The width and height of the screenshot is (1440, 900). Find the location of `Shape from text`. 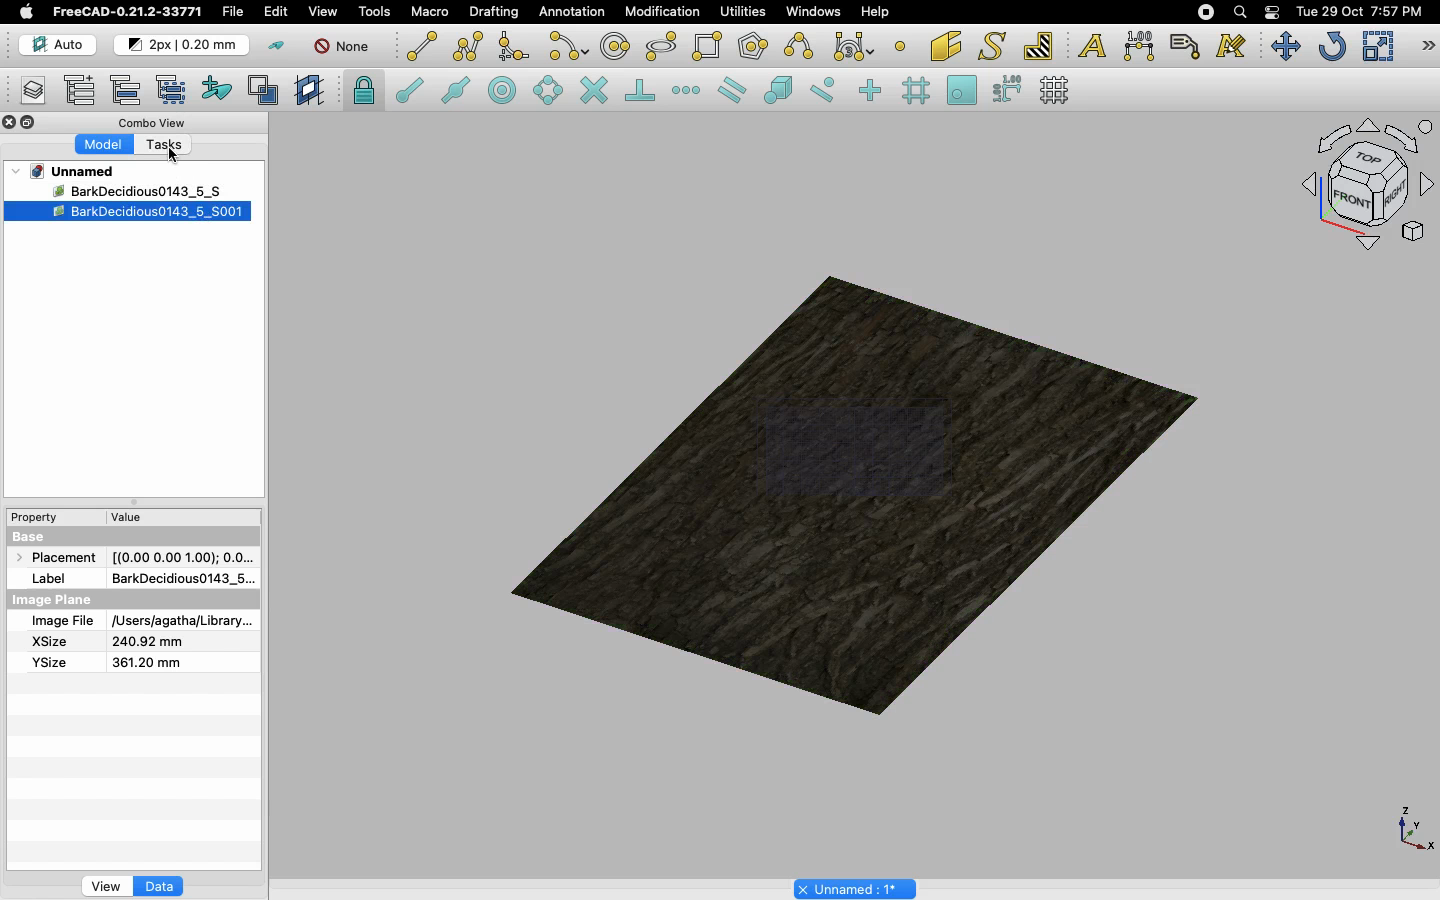

Shape from text is located at coordinates (995, 48).